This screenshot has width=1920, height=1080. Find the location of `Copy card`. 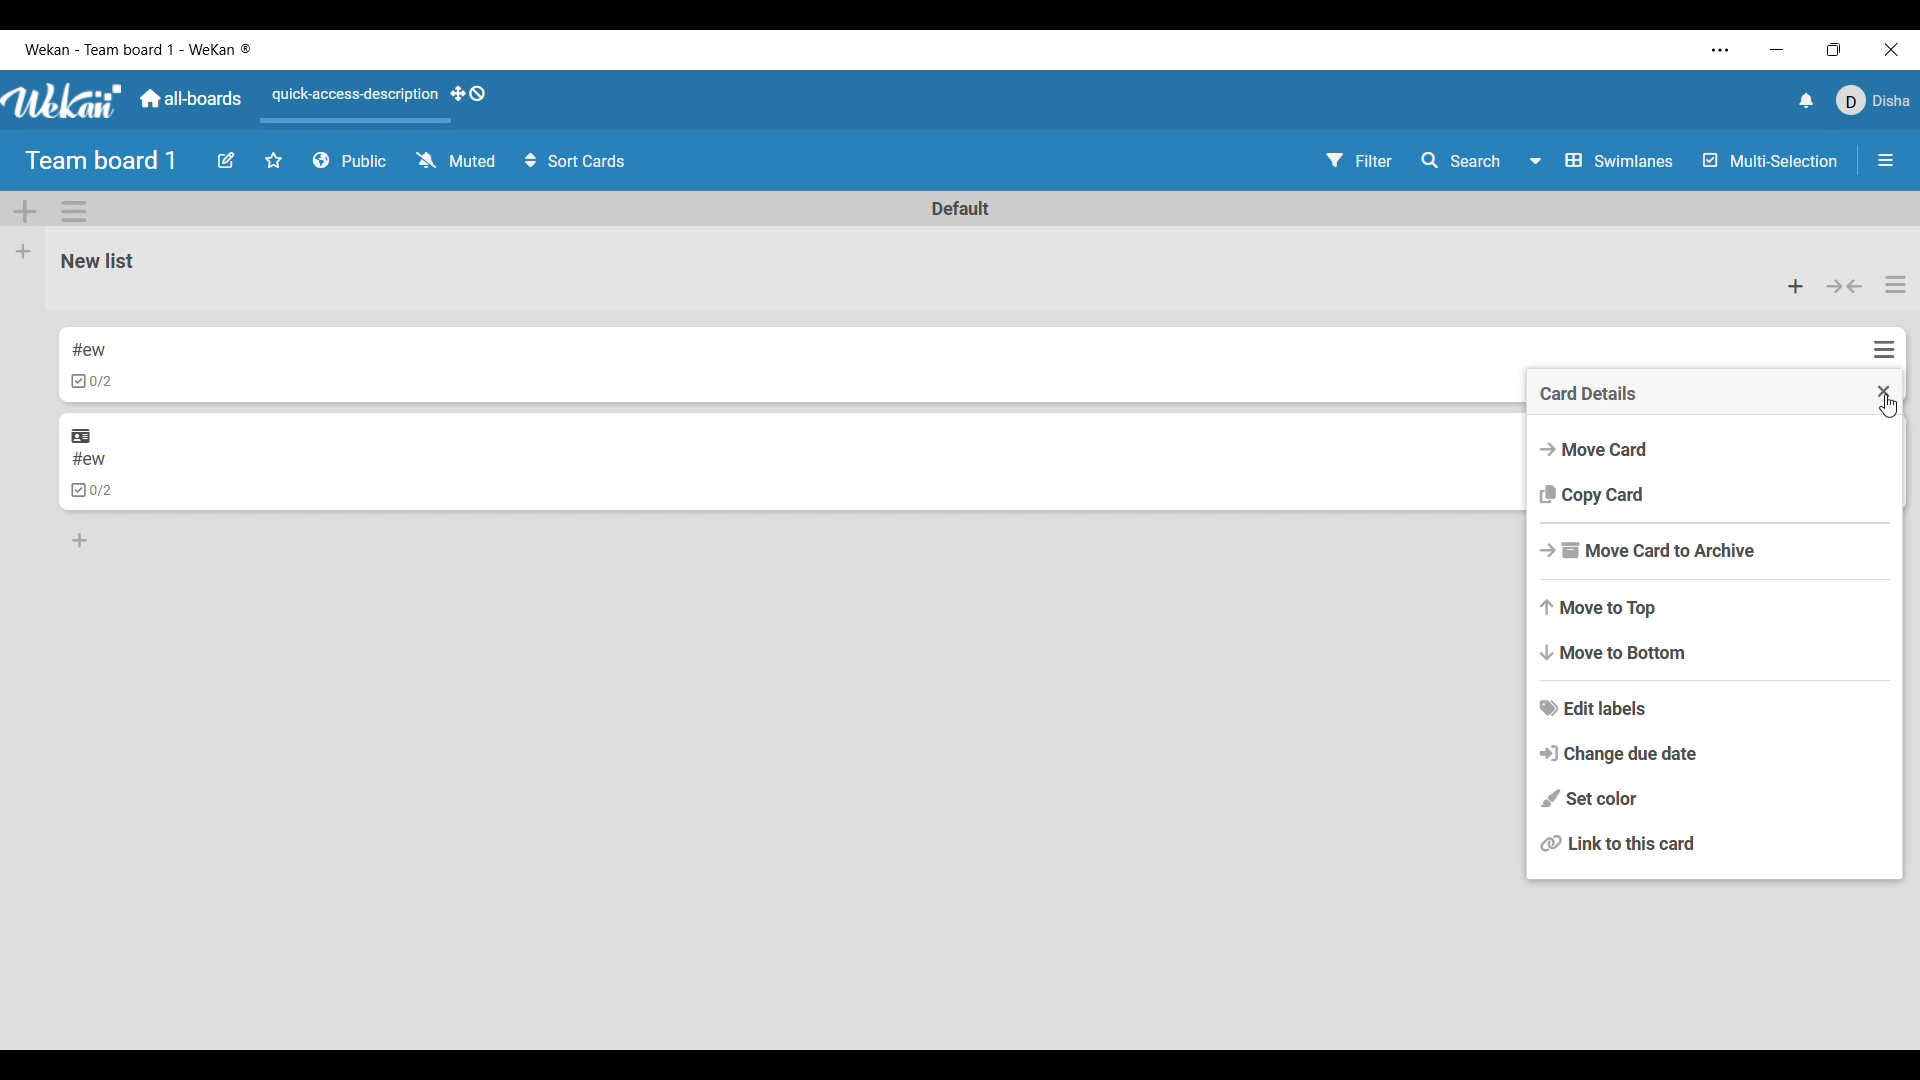

Copy card is located at coordinates (1715, 496).